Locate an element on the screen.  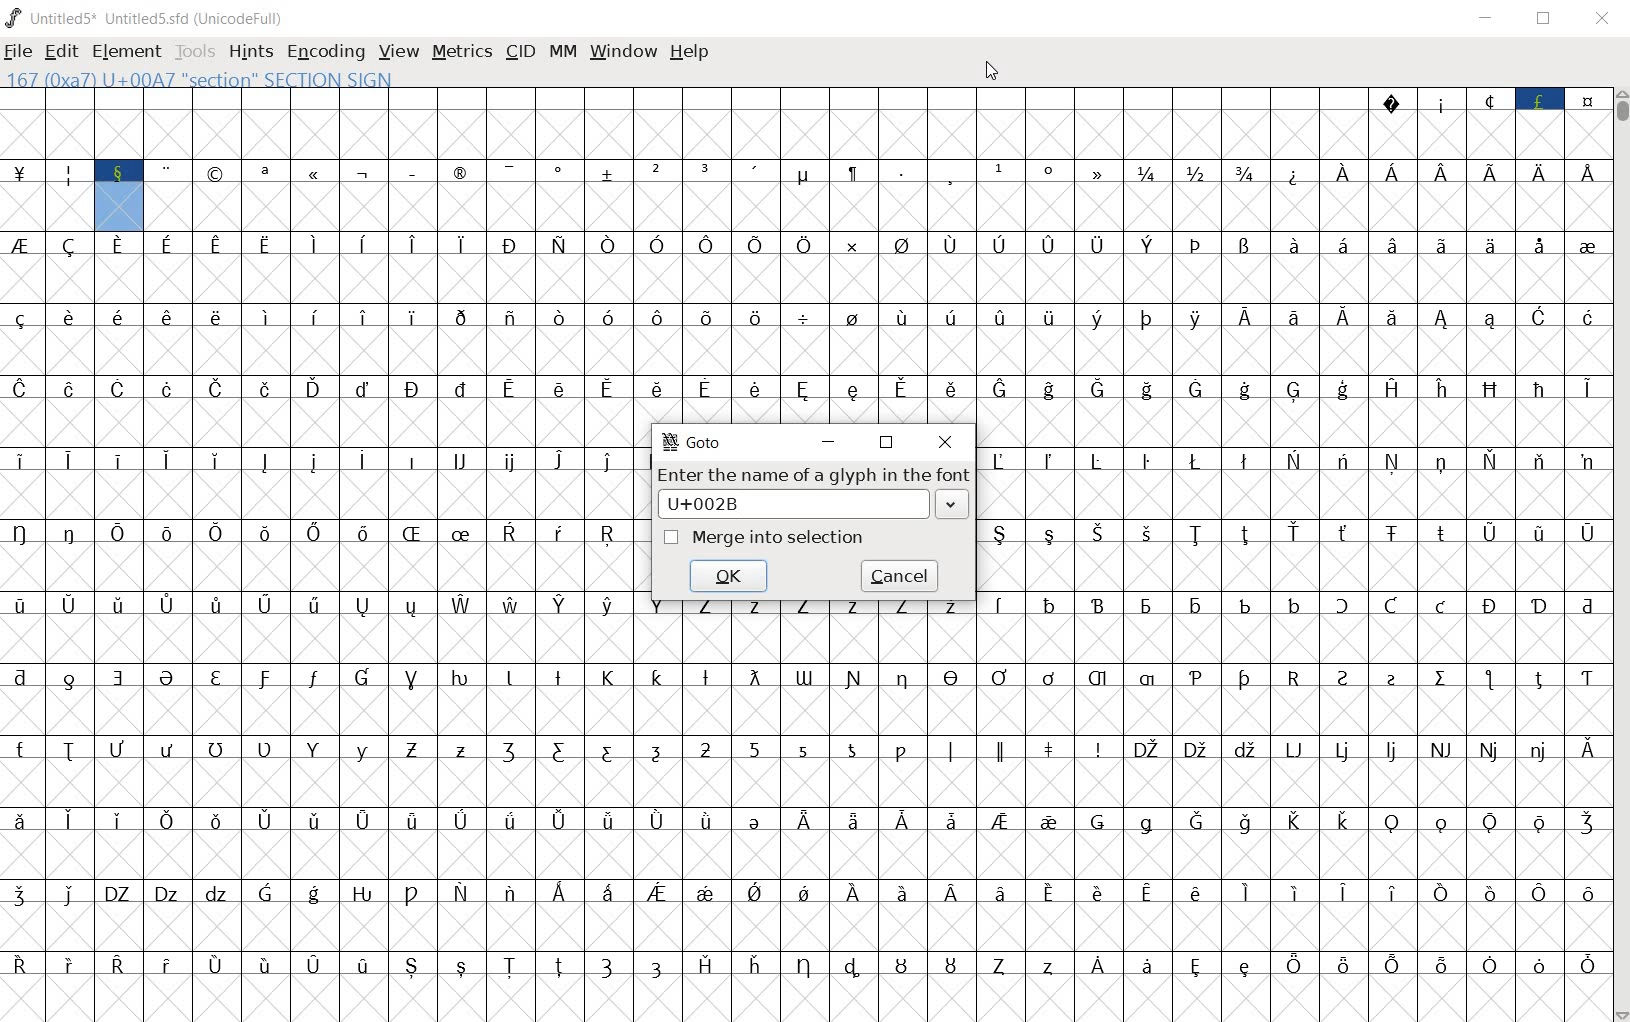
special alphabet is located at coordinates (268, 772).